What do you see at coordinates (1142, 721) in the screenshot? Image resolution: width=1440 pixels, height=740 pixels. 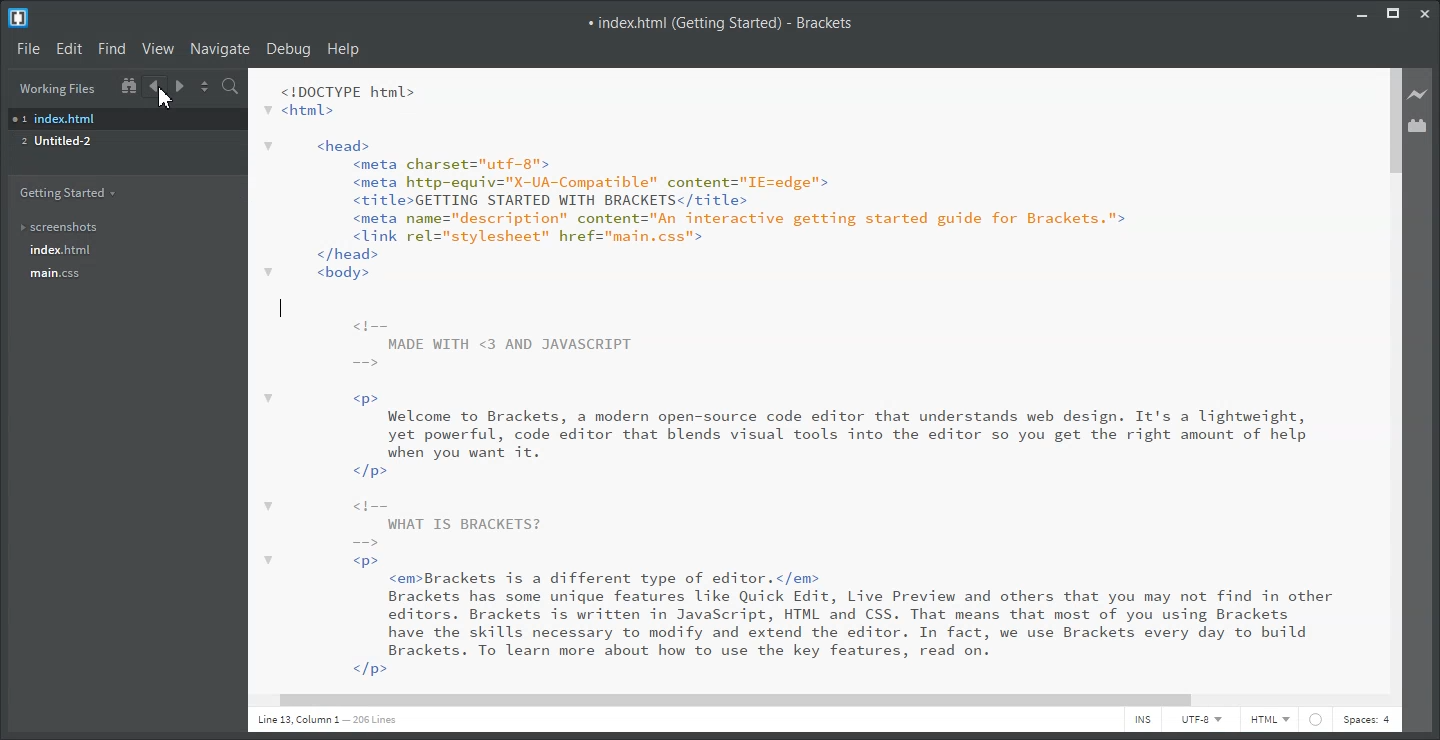 I see `INS` at bounding box center [1142, 721].